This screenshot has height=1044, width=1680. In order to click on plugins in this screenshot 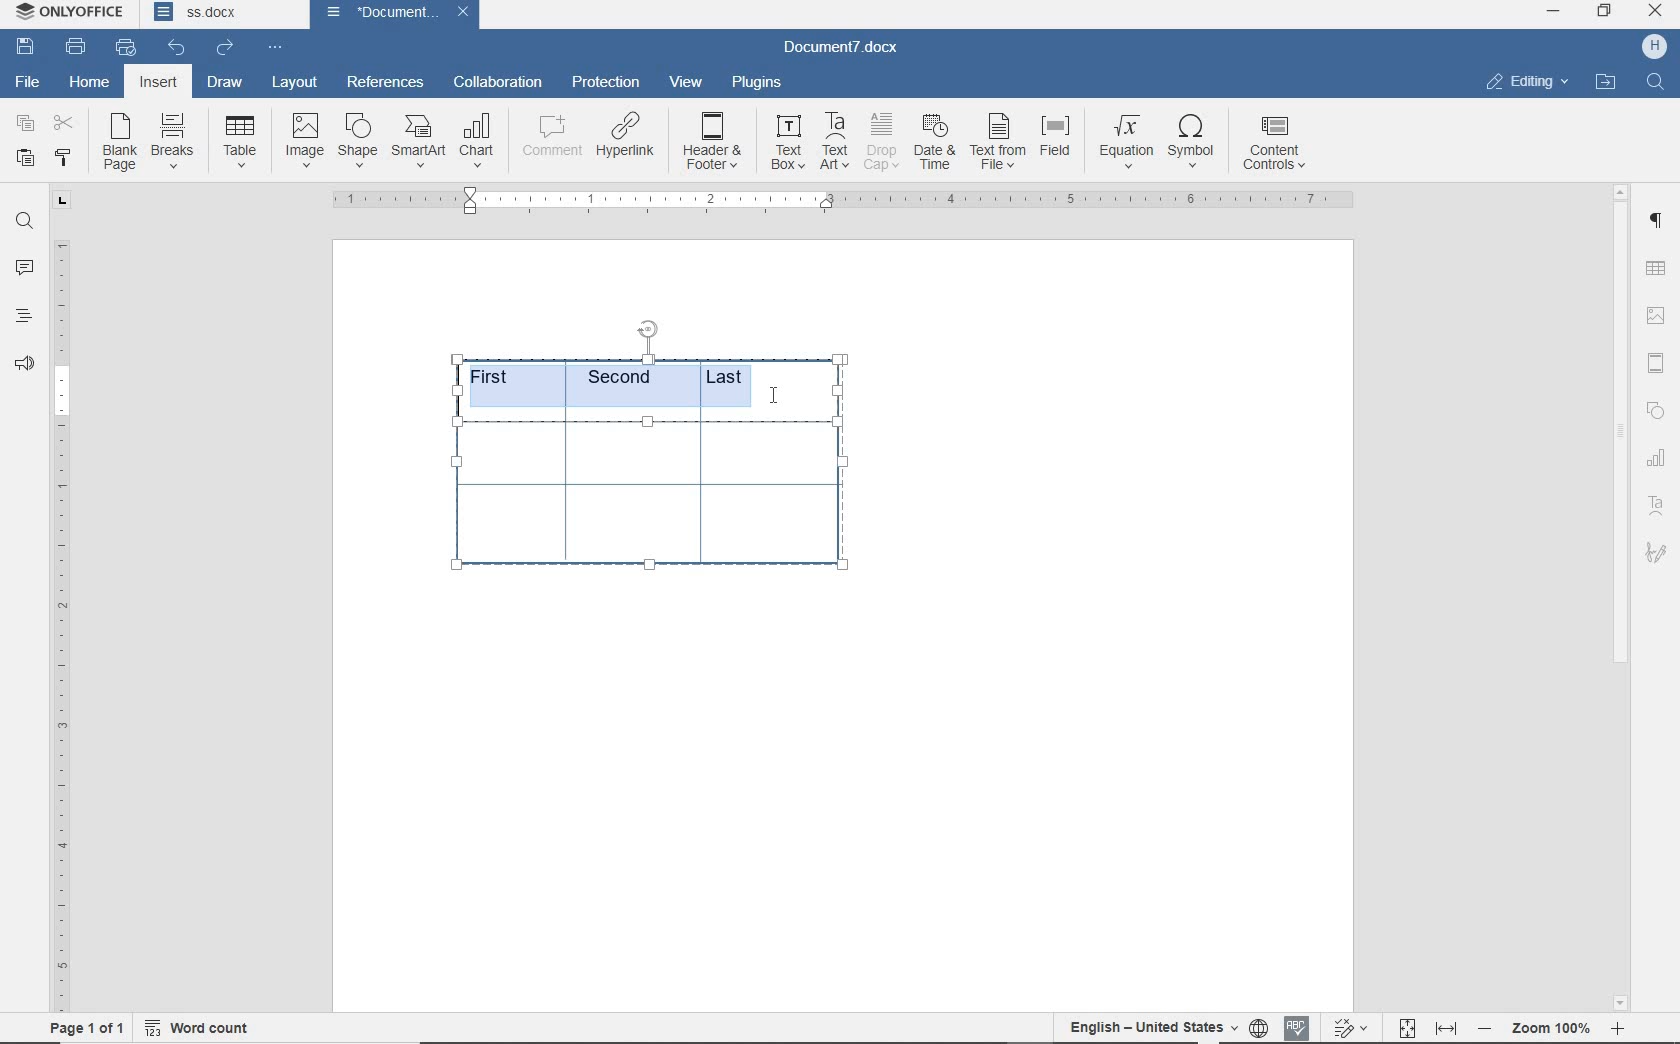, I will do `click(756, 81)`.